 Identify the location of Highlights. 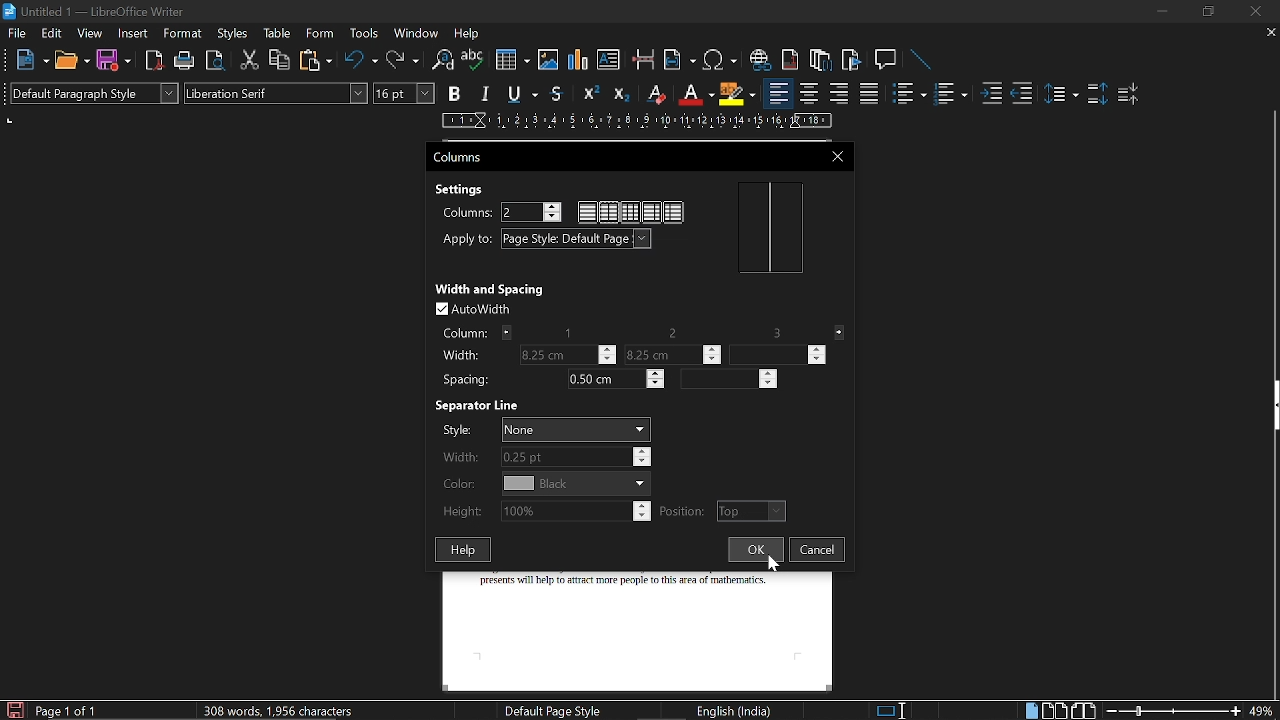
(738, 94).